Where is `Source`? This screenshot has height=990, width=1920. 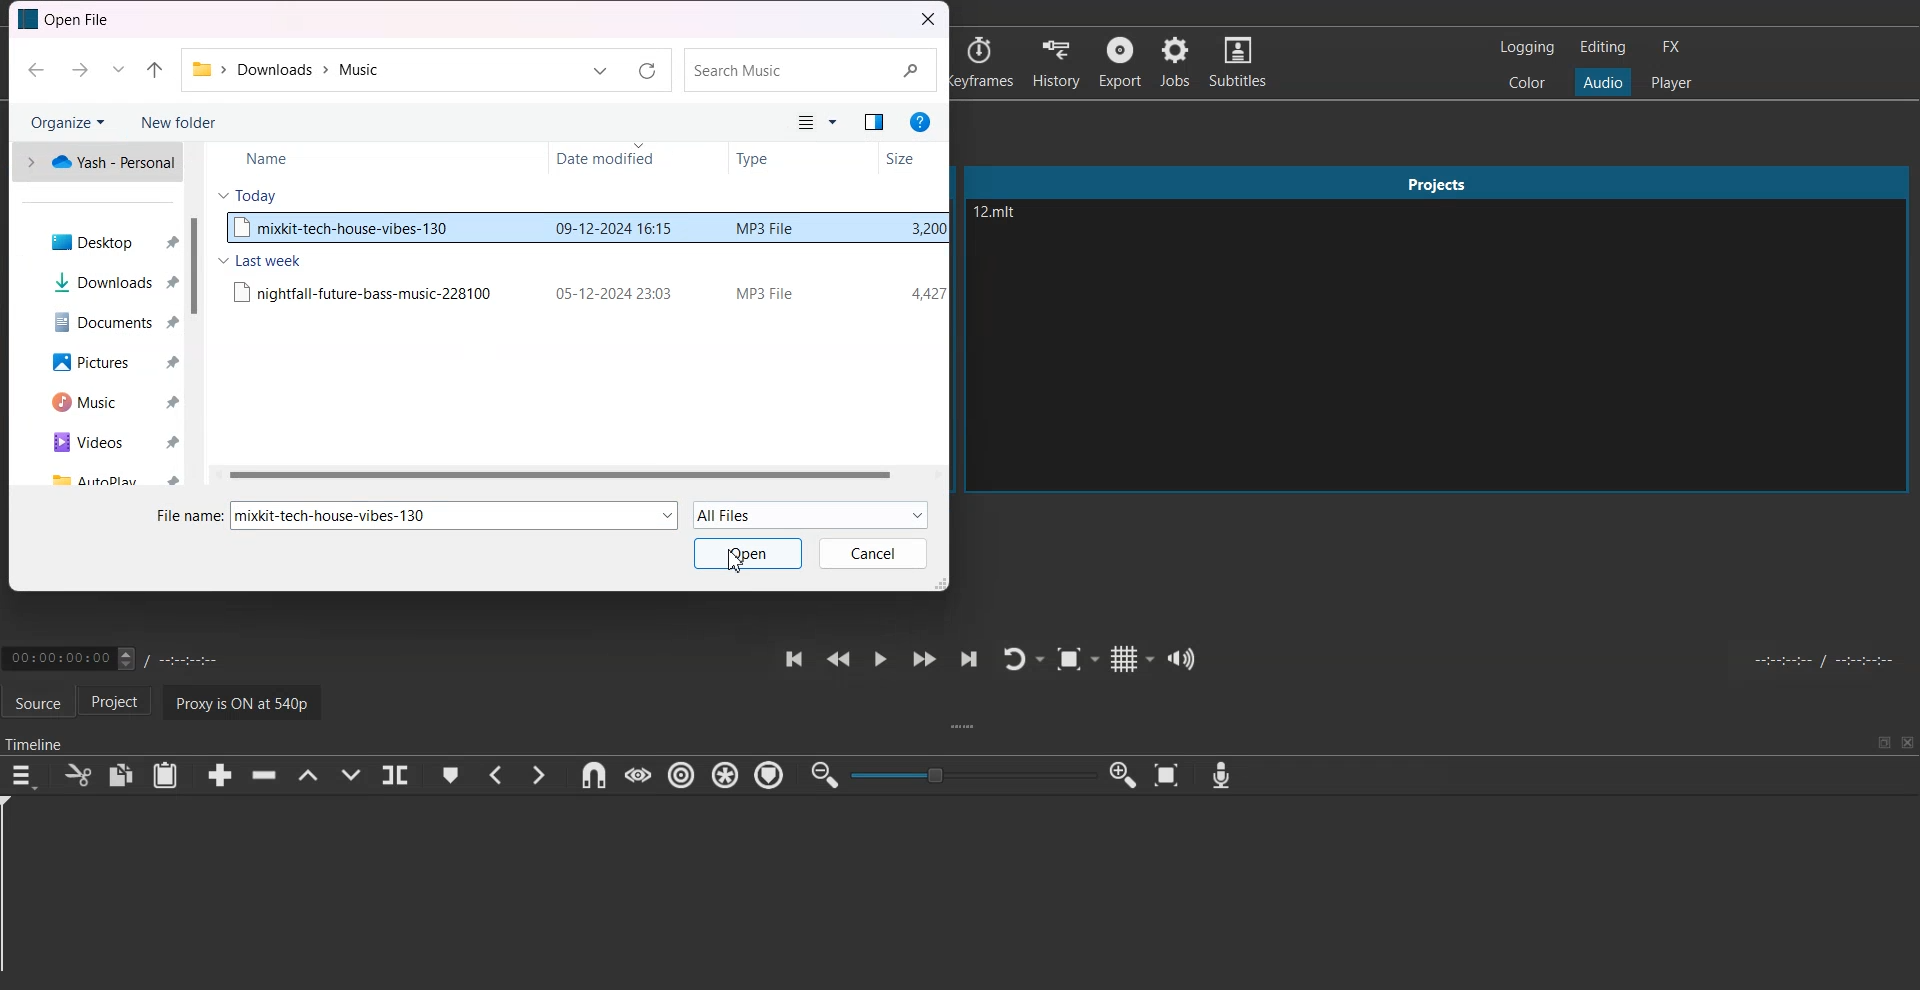 Source is located at coordinates (37, 700).